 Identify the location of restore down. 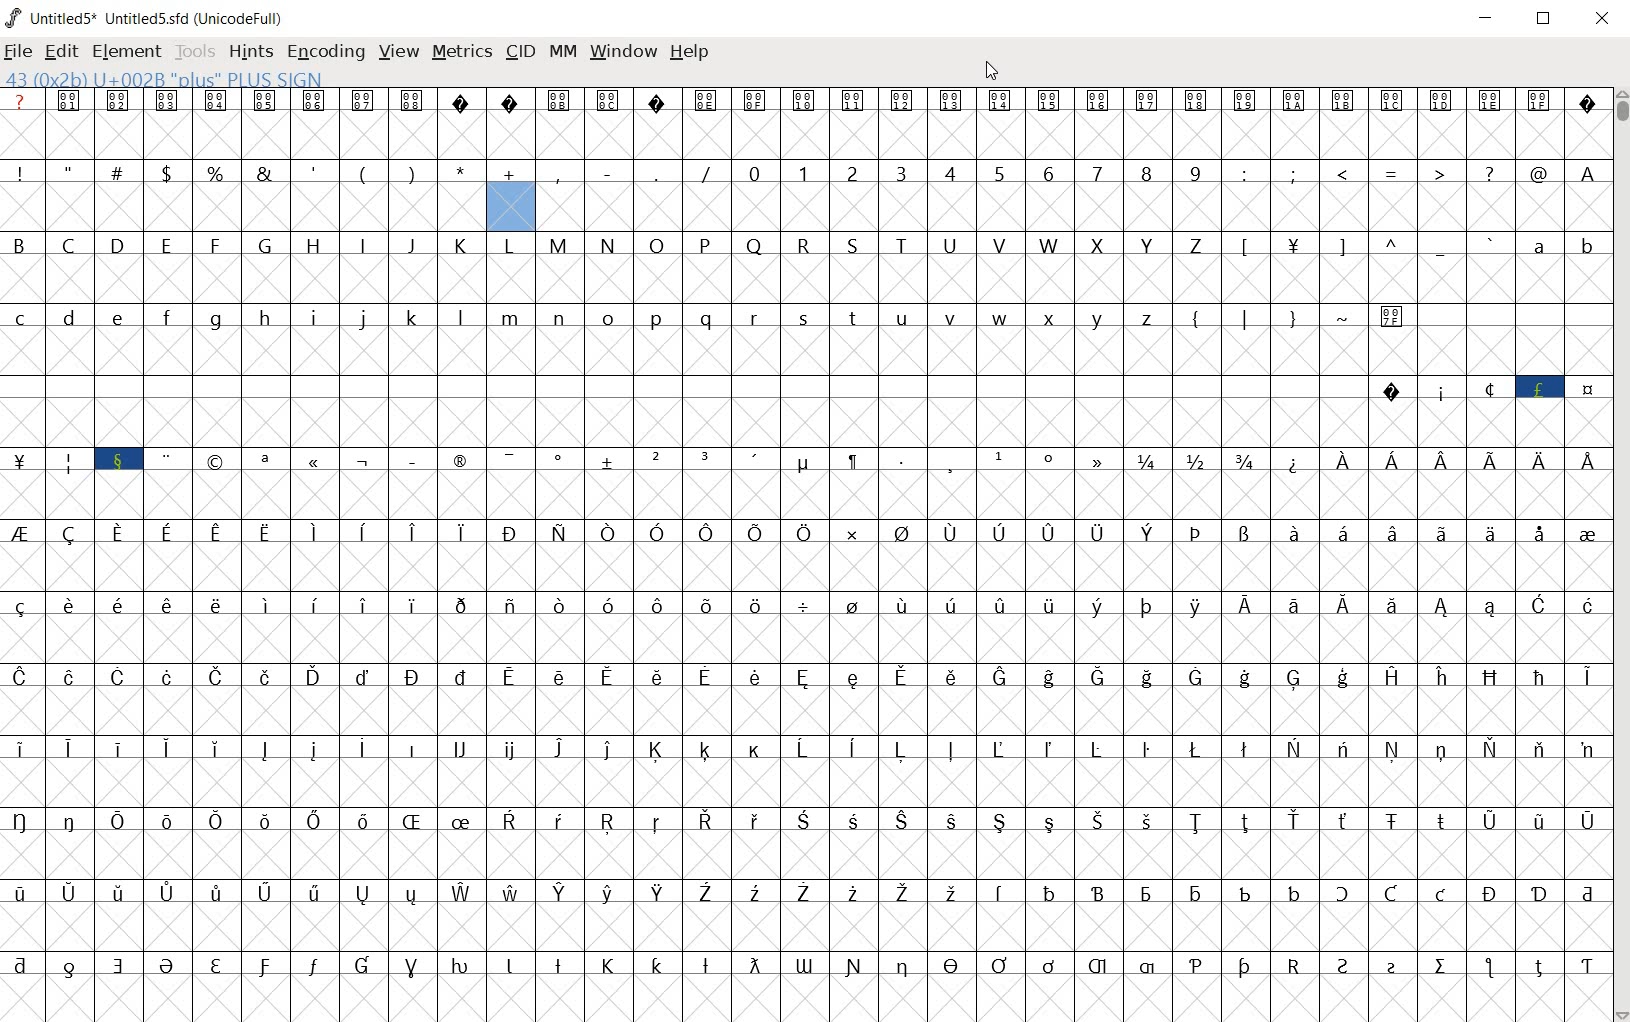
(1546, 19).